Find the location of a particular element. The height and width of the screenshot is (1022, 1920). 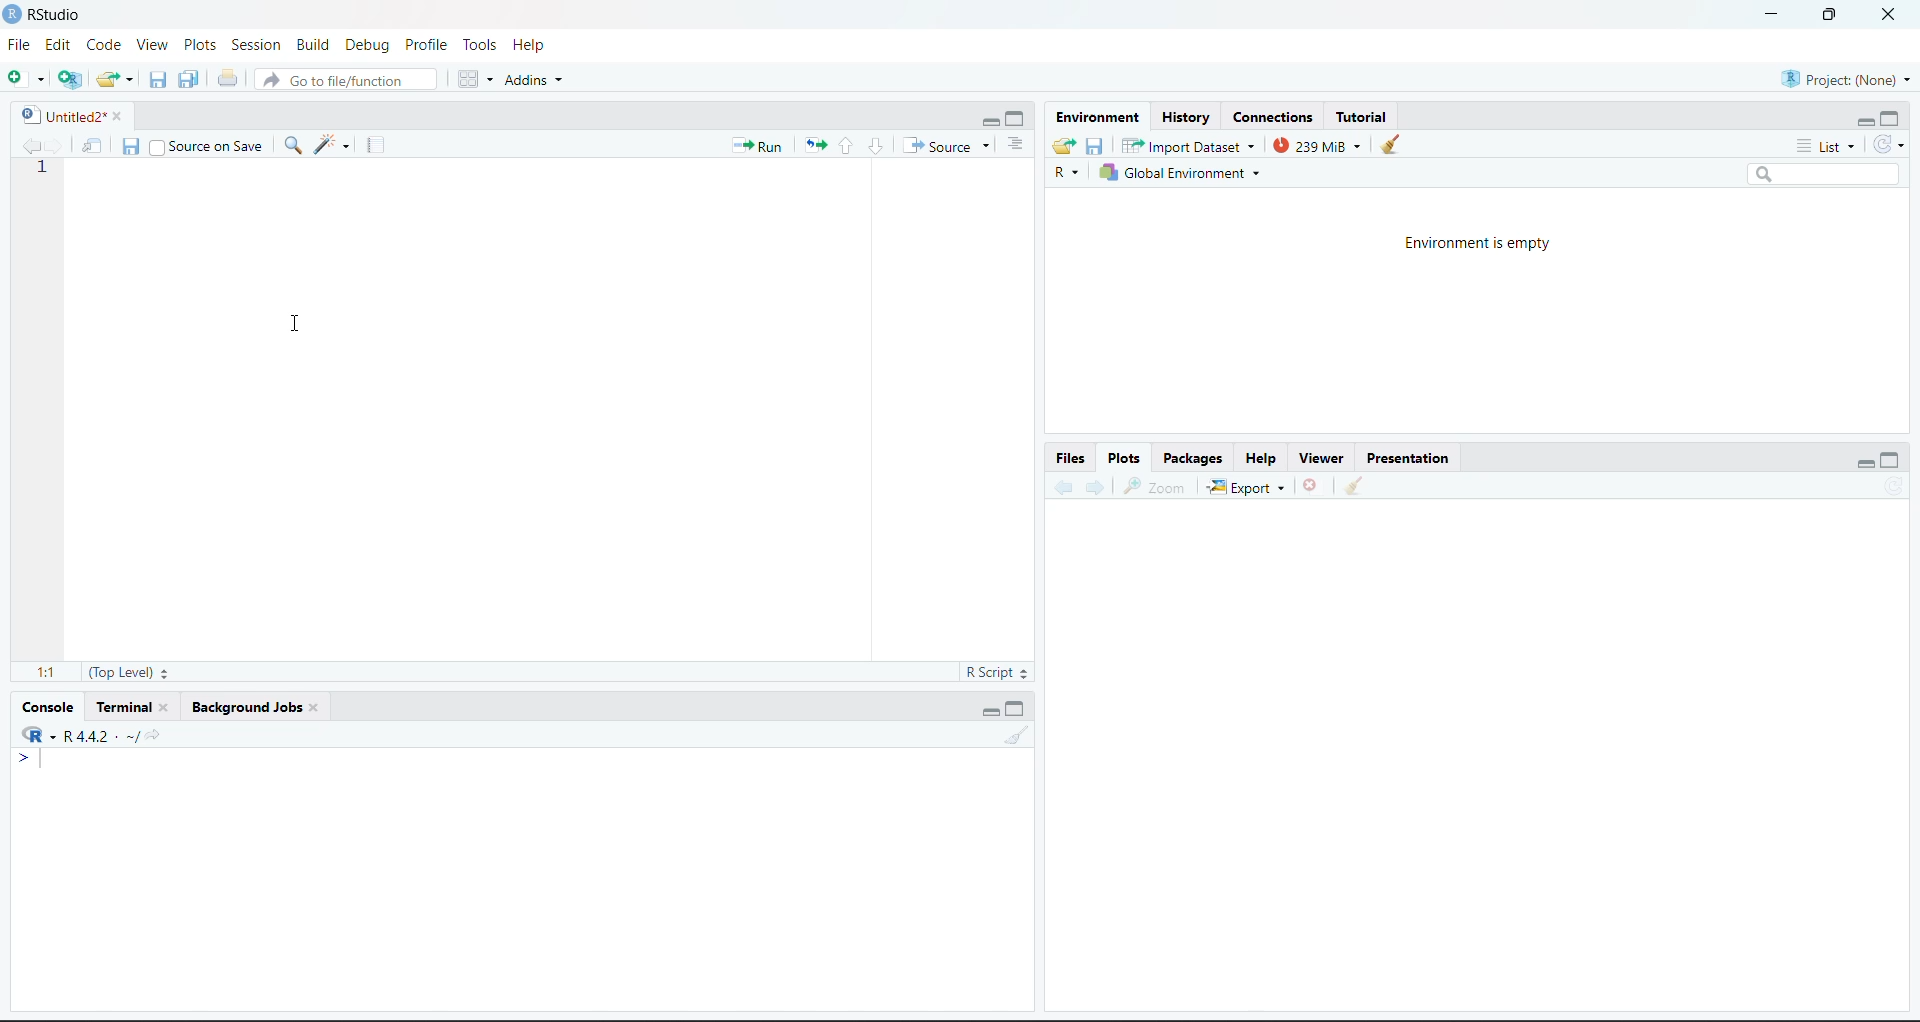

Viewer is located at coordinates (1321, 456).